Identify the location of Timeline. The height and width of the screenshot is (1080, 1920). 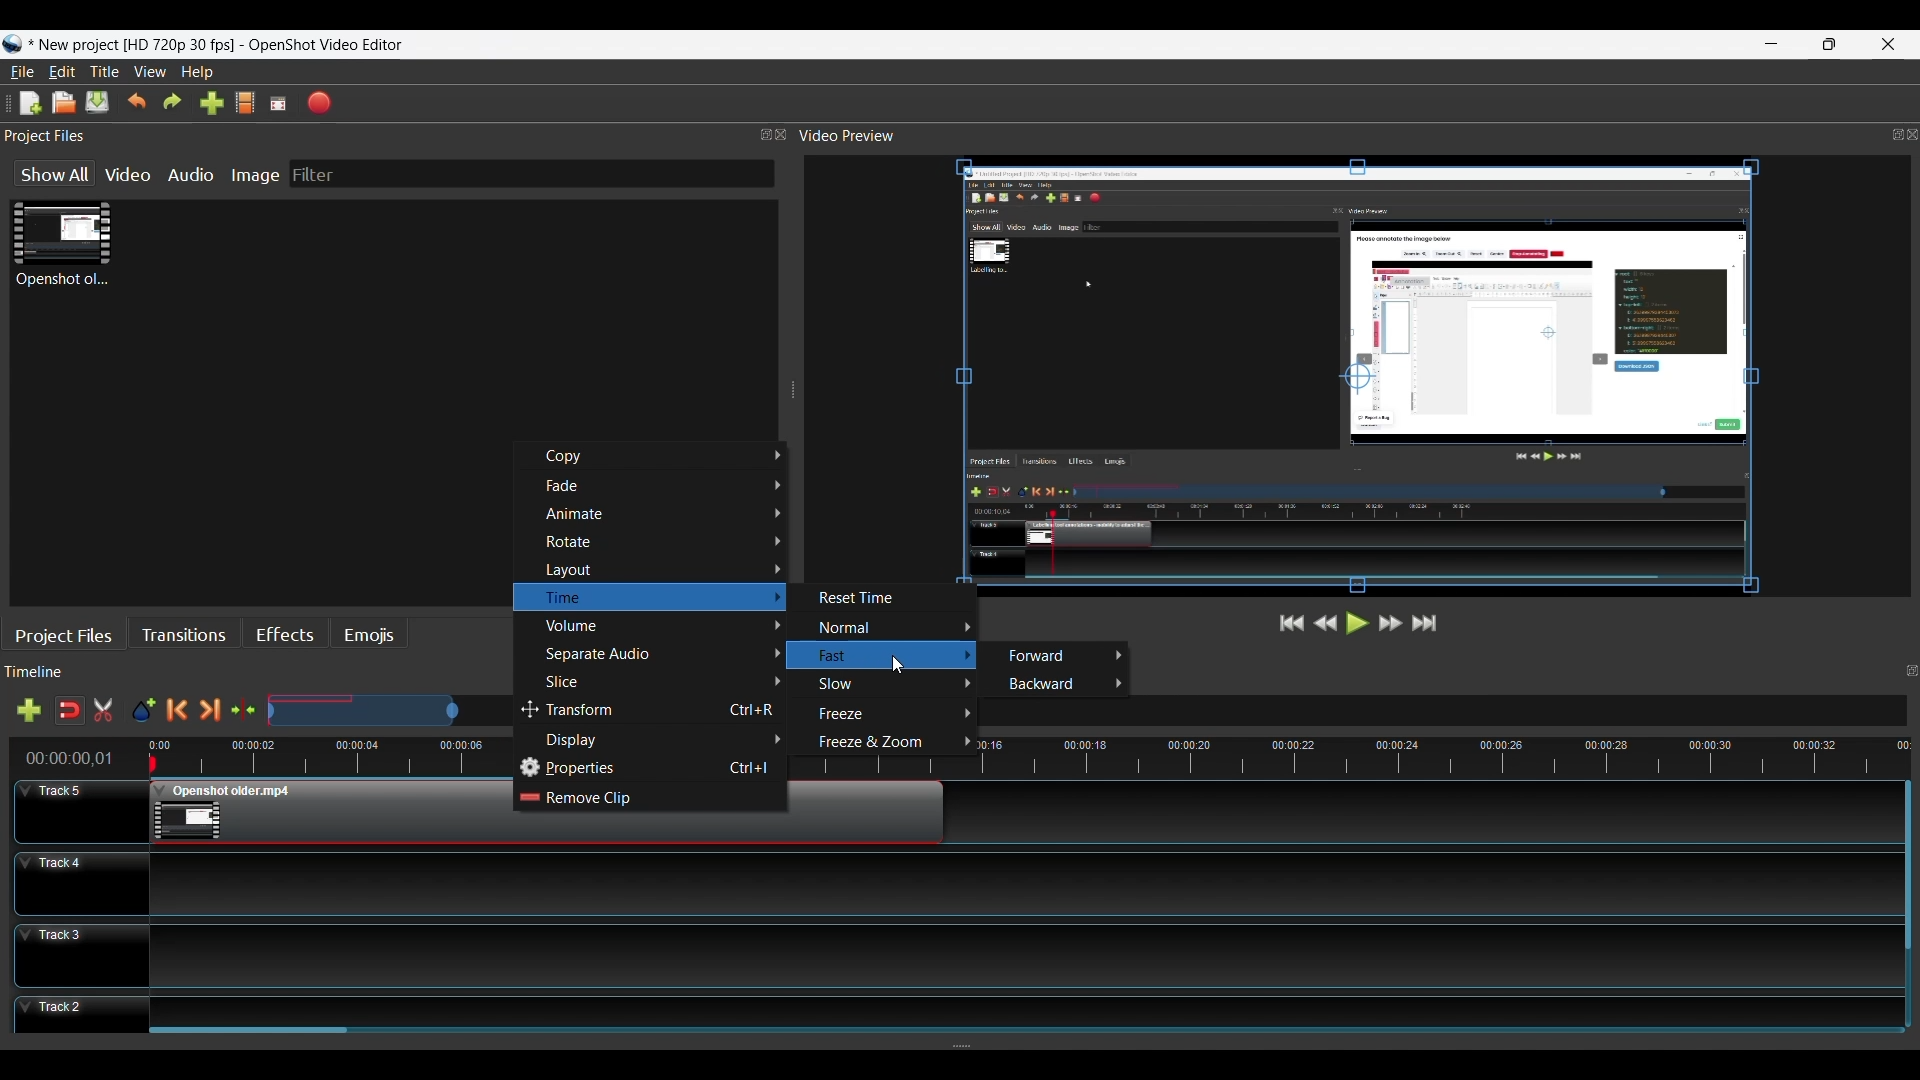
(259, 755).